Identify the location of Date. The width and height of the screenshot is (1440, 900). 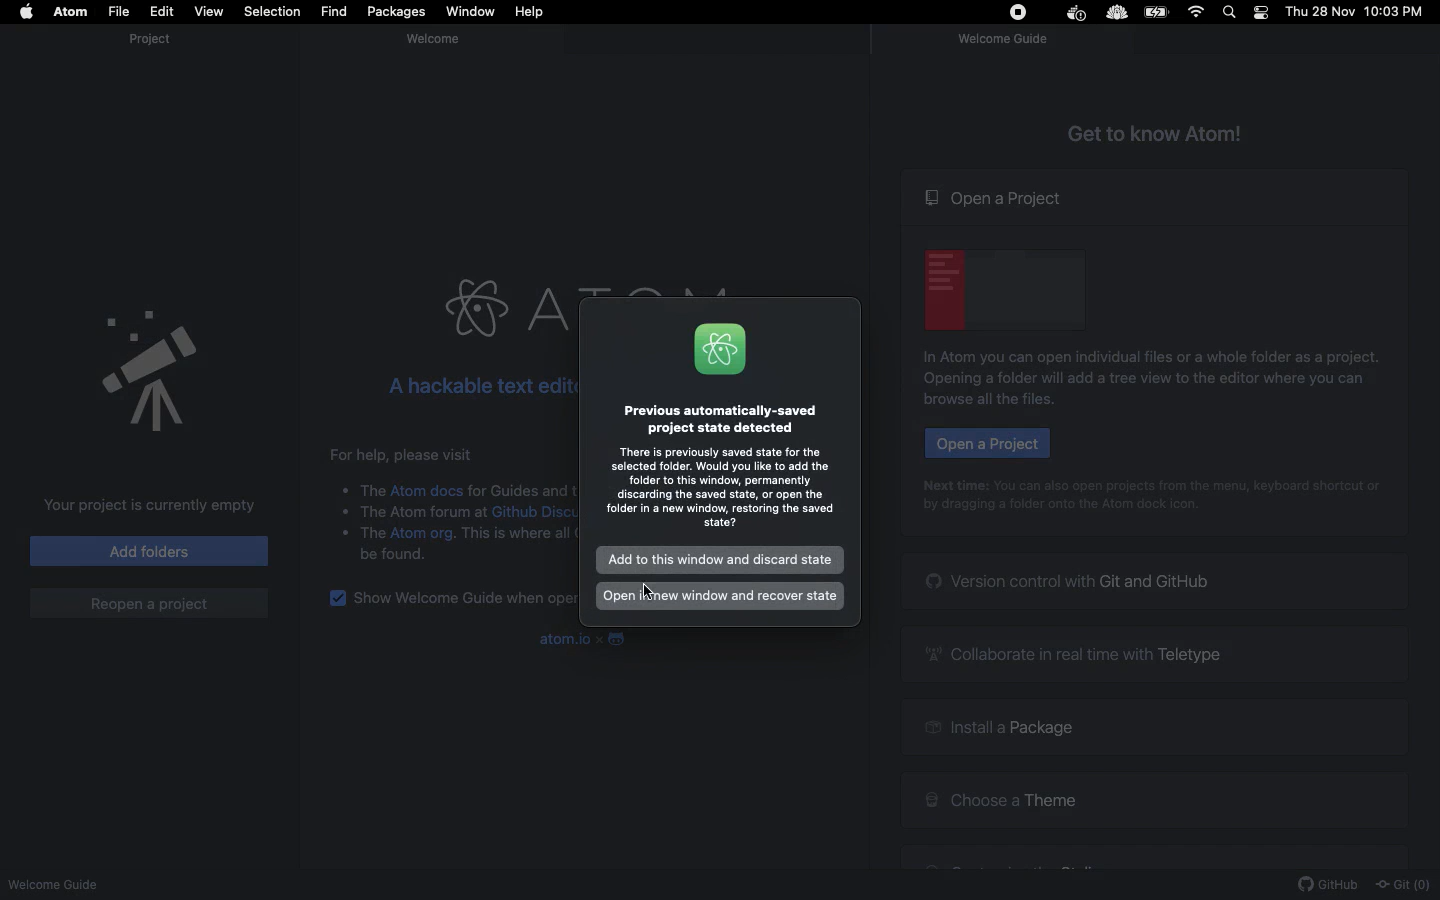
(1321, 12).